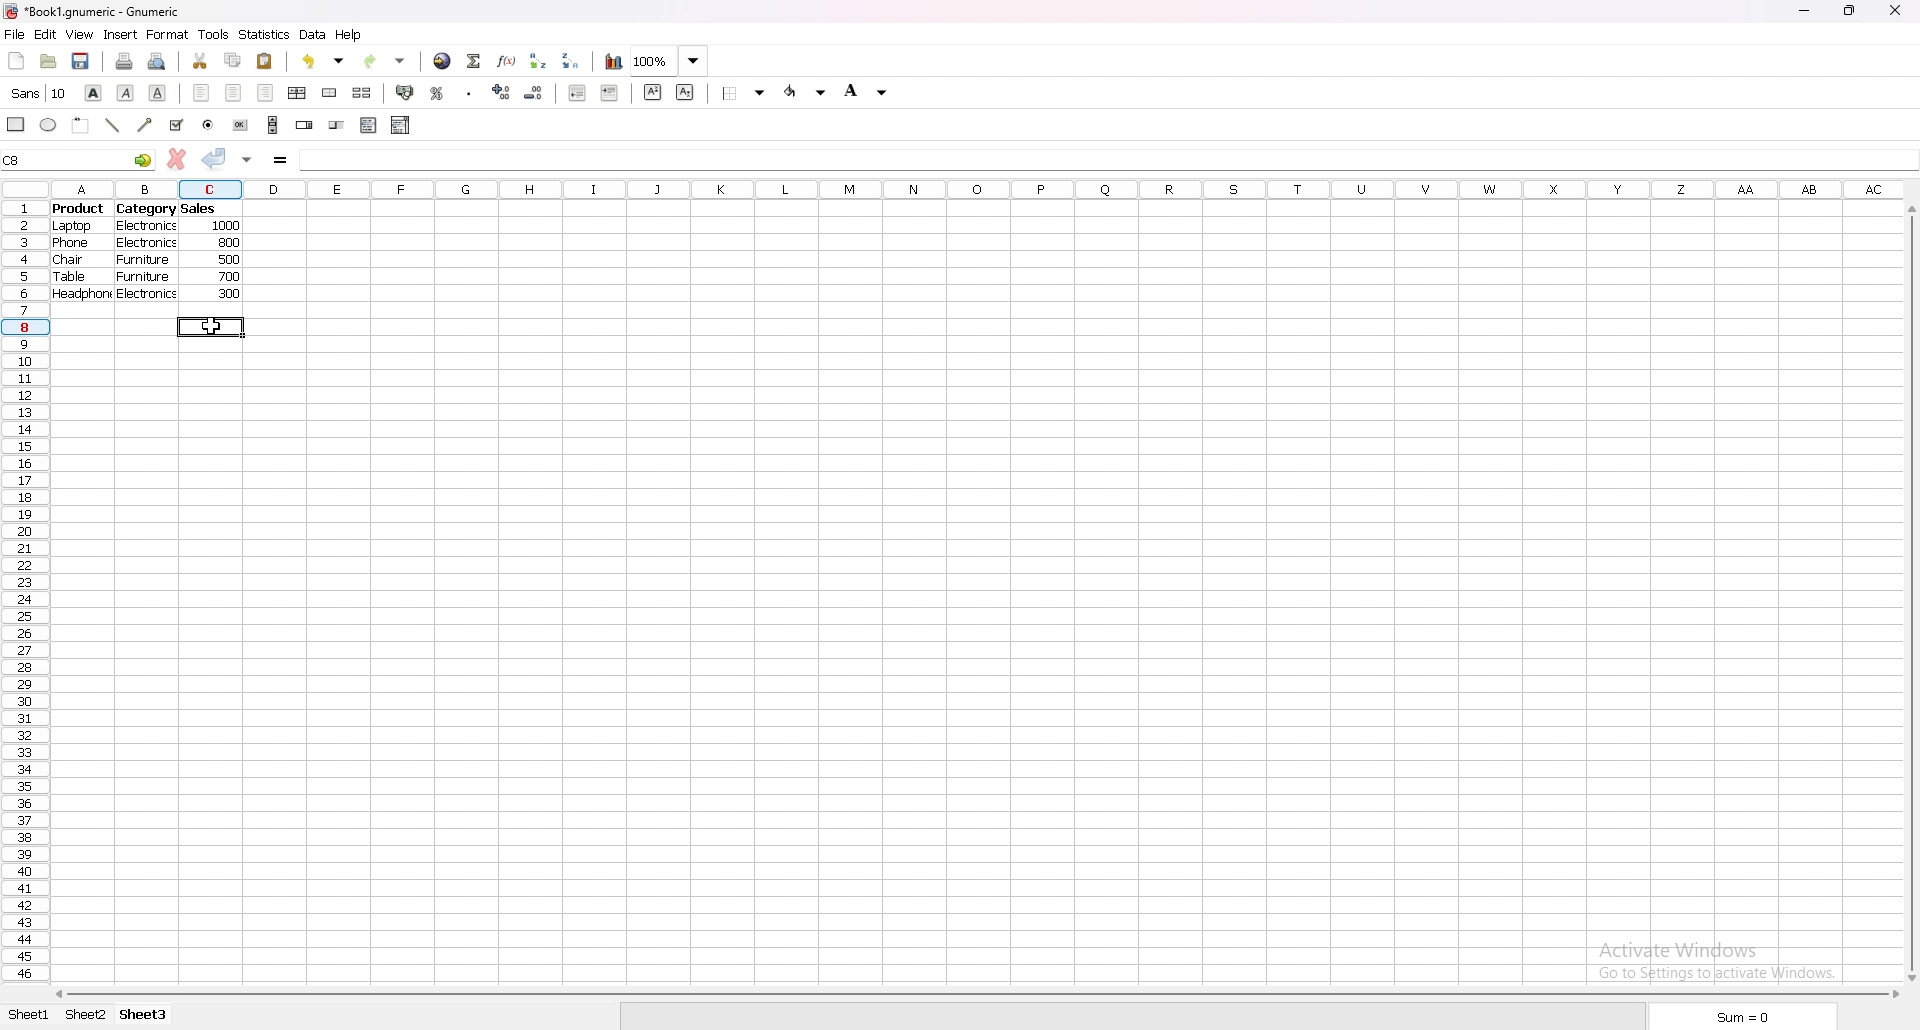 The width and height of the screenshot is (1920, 1030). Describe the element at coordinates (1894, 11) in the screenshot. I see `close` at that location.